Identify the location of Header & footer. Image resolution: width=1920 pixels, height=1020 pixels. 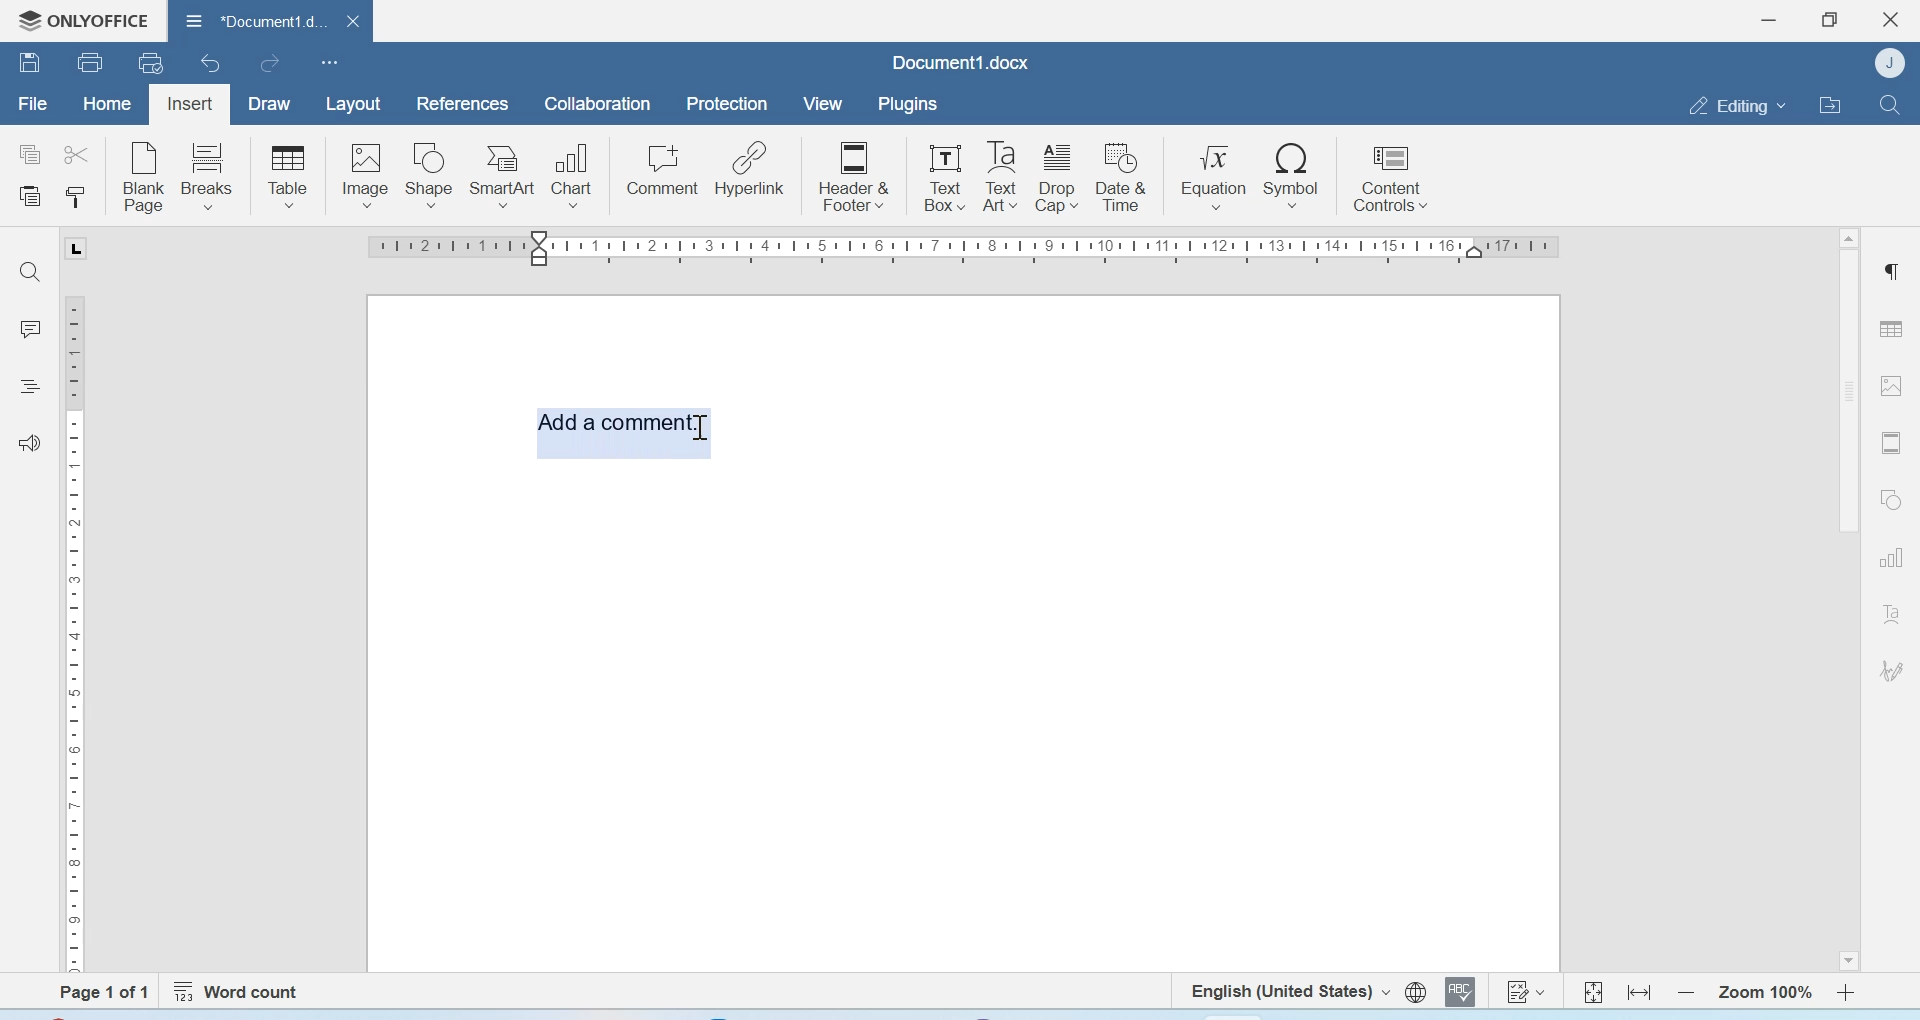
(1892, 443).